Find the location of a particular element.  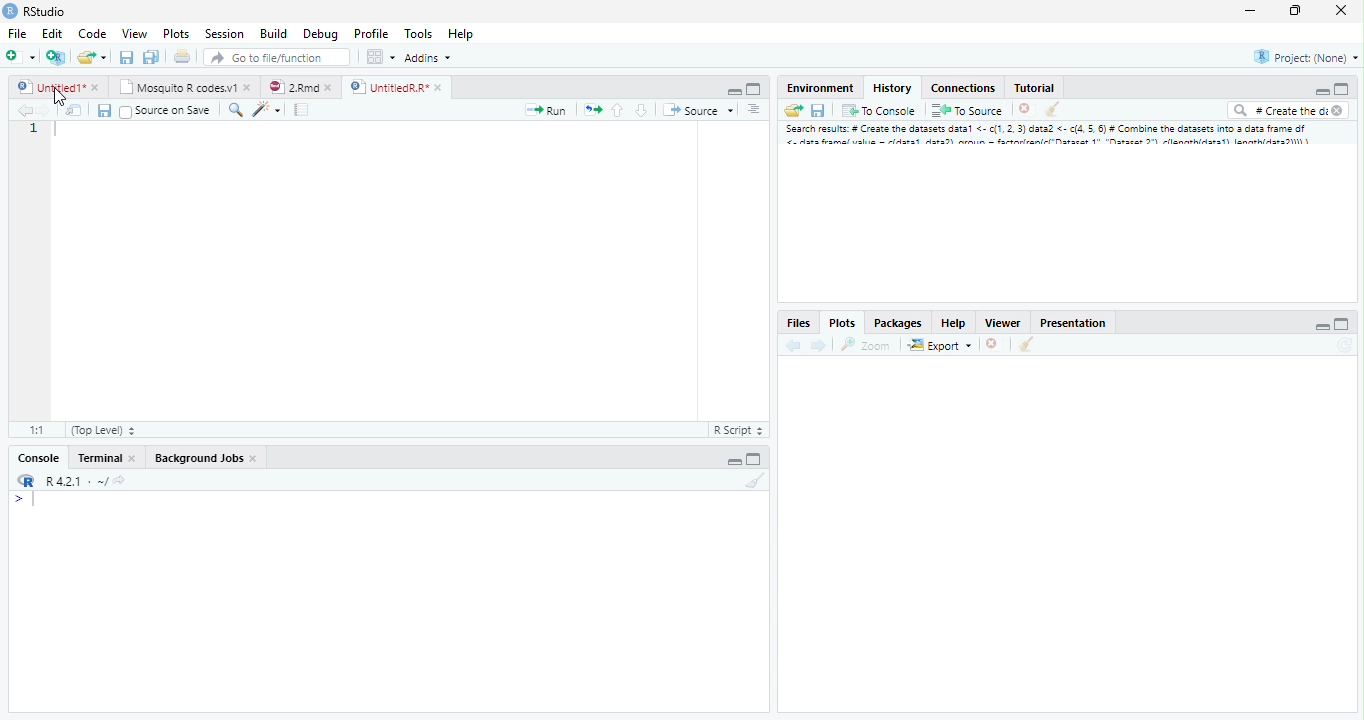

Go to file/function is located at coordinates (275, 58).